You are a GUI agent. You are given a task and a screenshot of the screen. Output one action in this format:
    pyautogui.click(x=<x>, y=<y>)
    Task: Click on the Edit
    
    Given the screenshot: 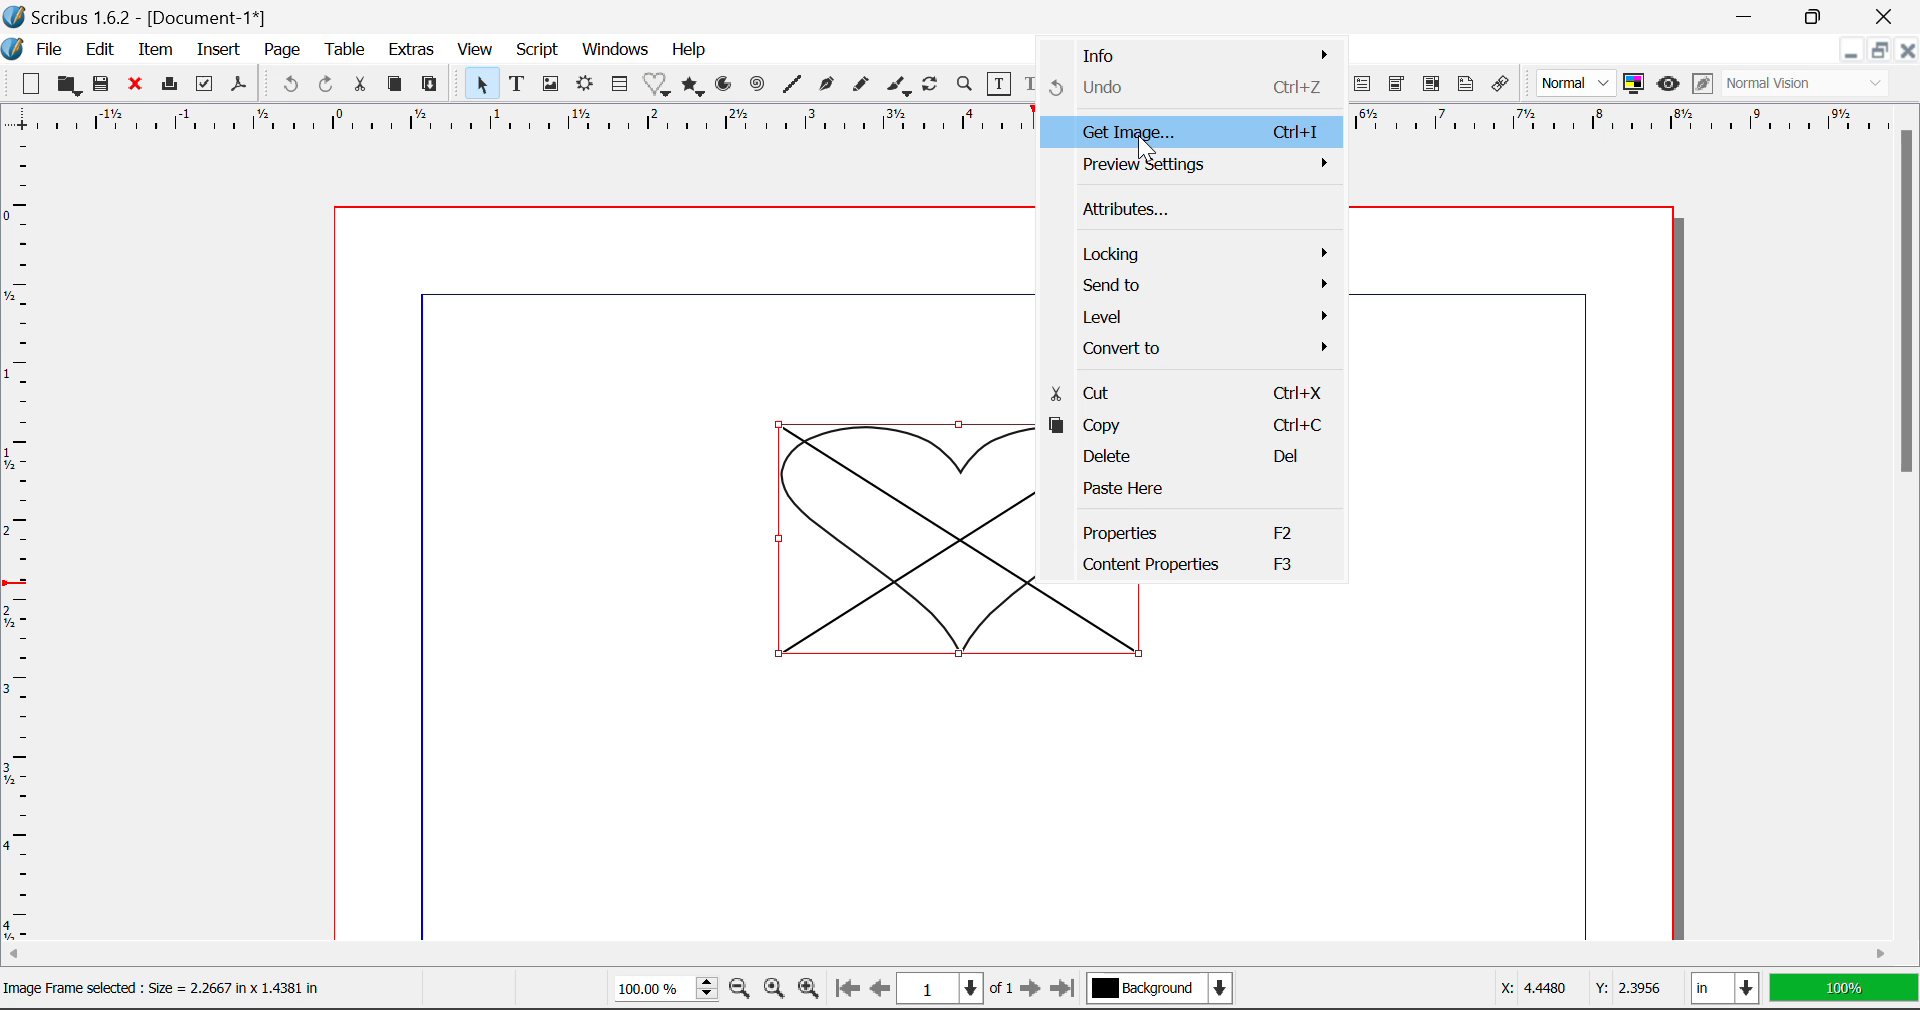 What is the action you would take?
    pyautogui.click(x=100, y=50)
    